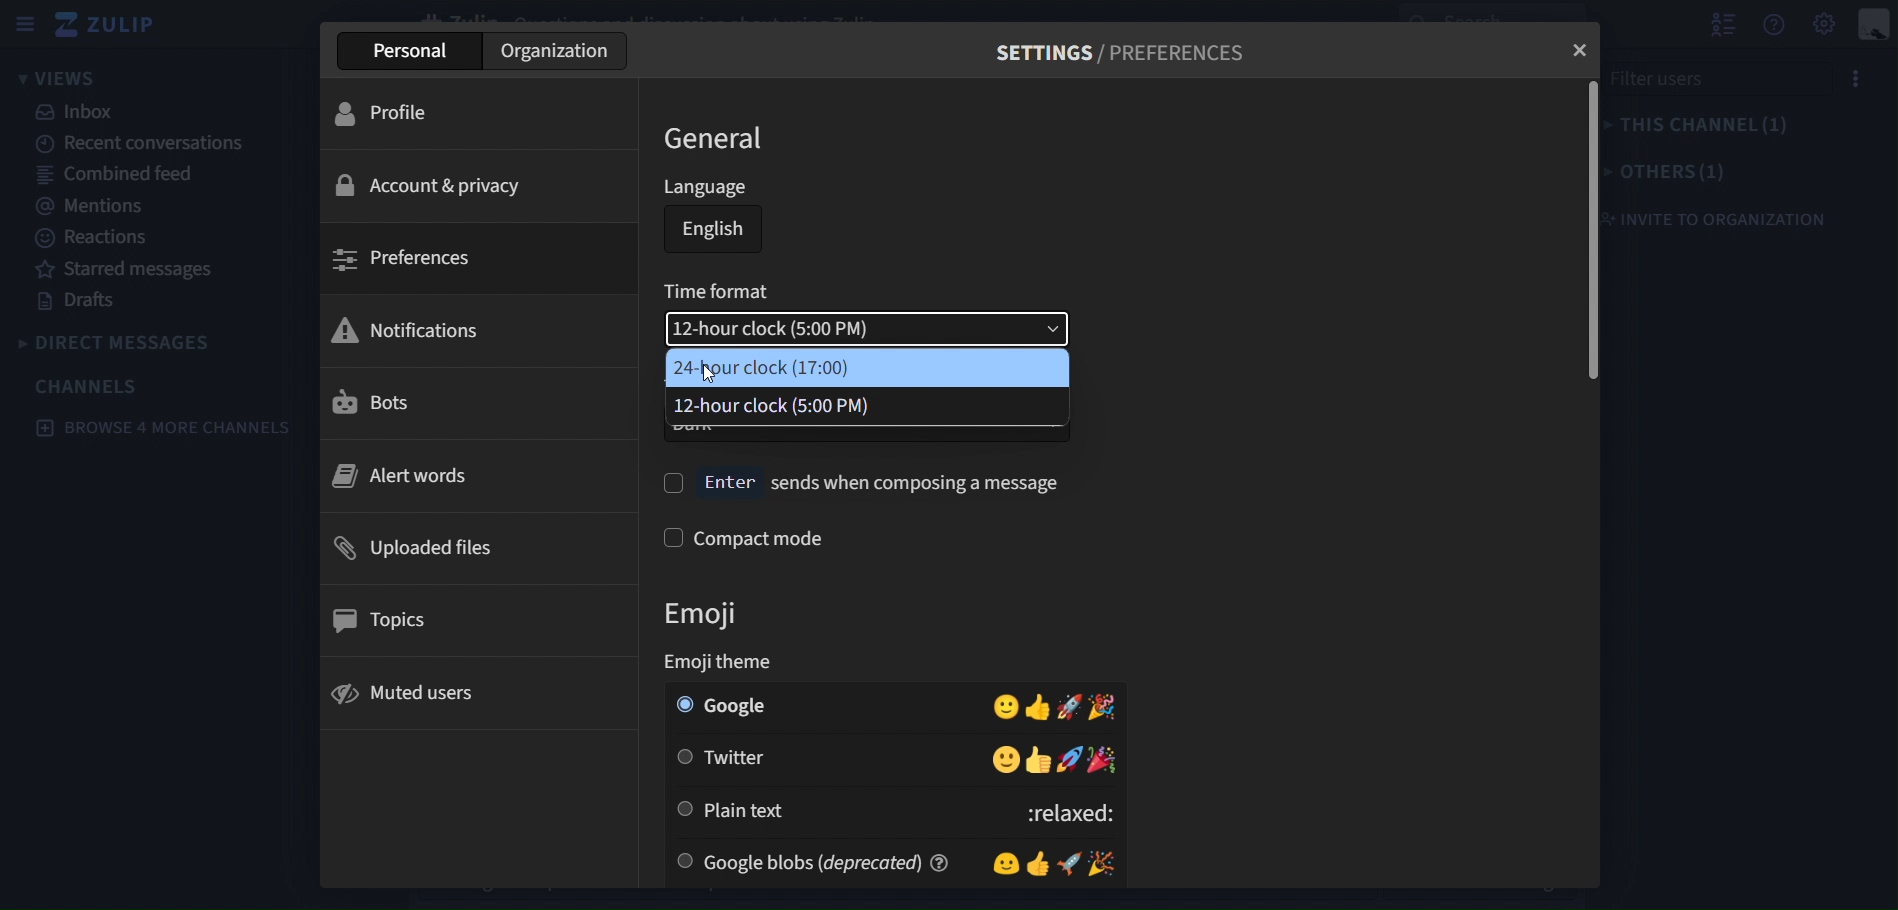  Describe the element at coordinates (87, 303) in the screenshot. I see `drafts` at that location.